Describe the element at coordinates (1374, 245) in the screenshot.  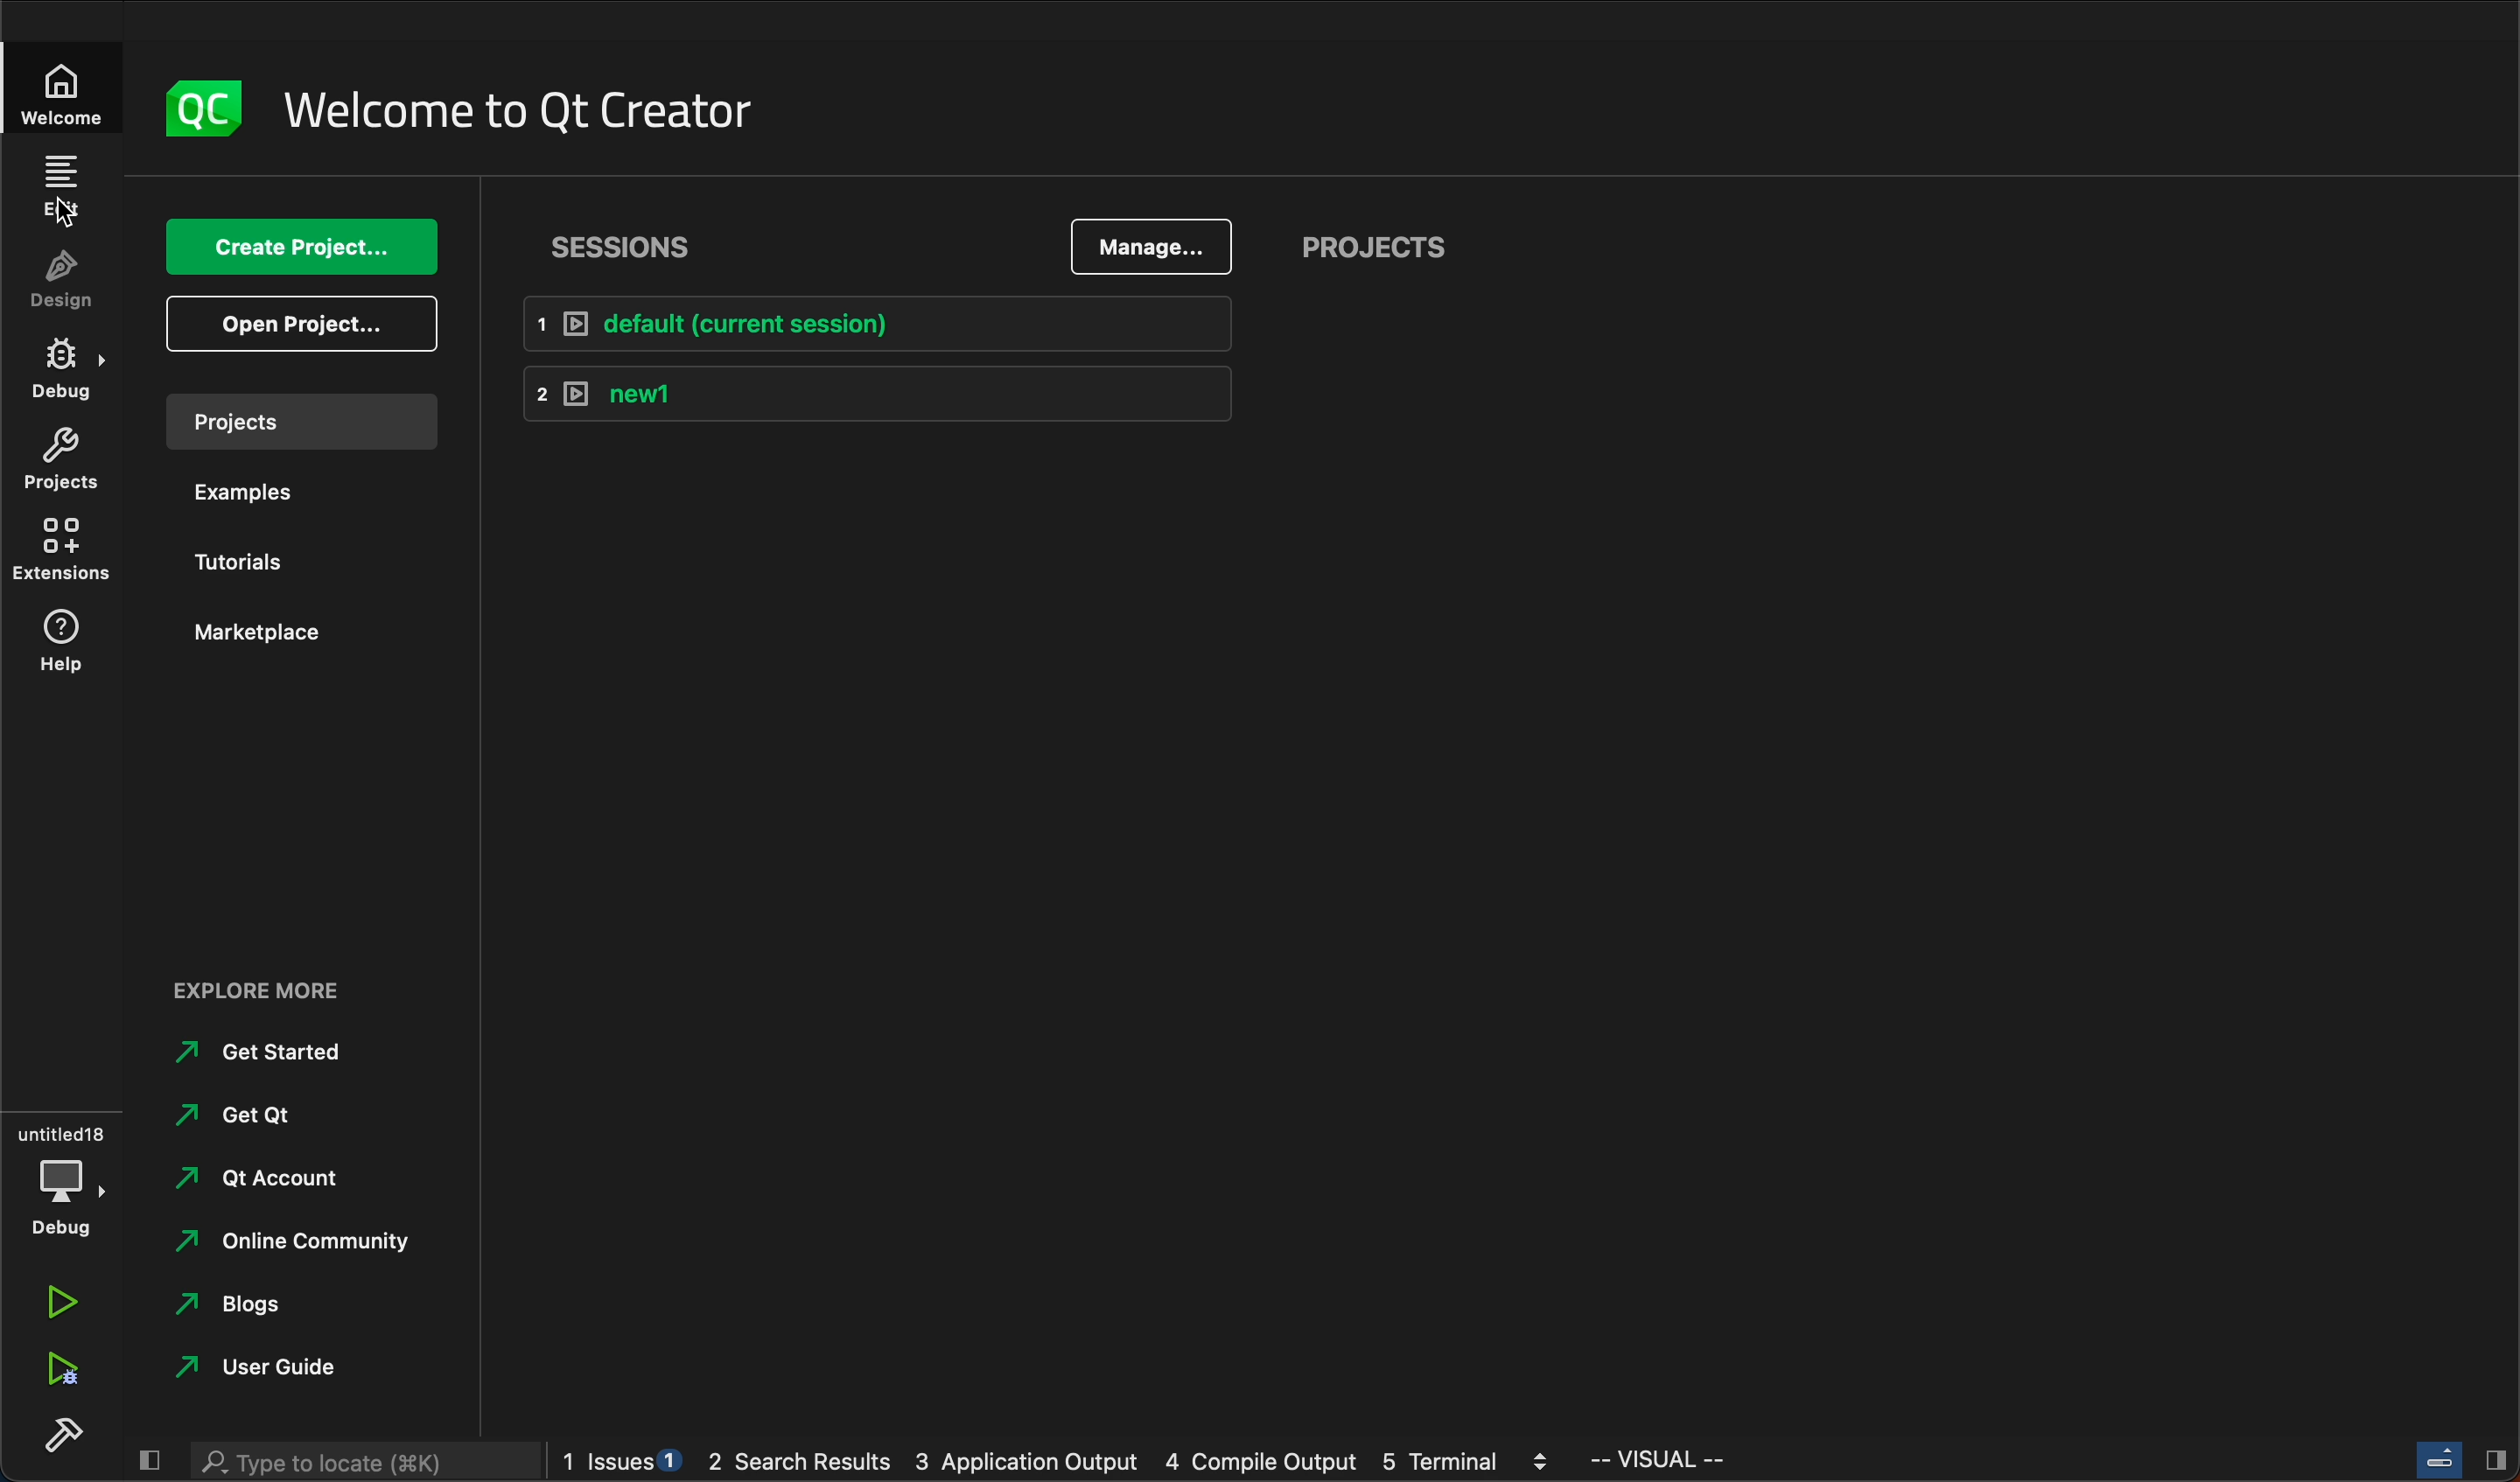
I see `projects` at that location.